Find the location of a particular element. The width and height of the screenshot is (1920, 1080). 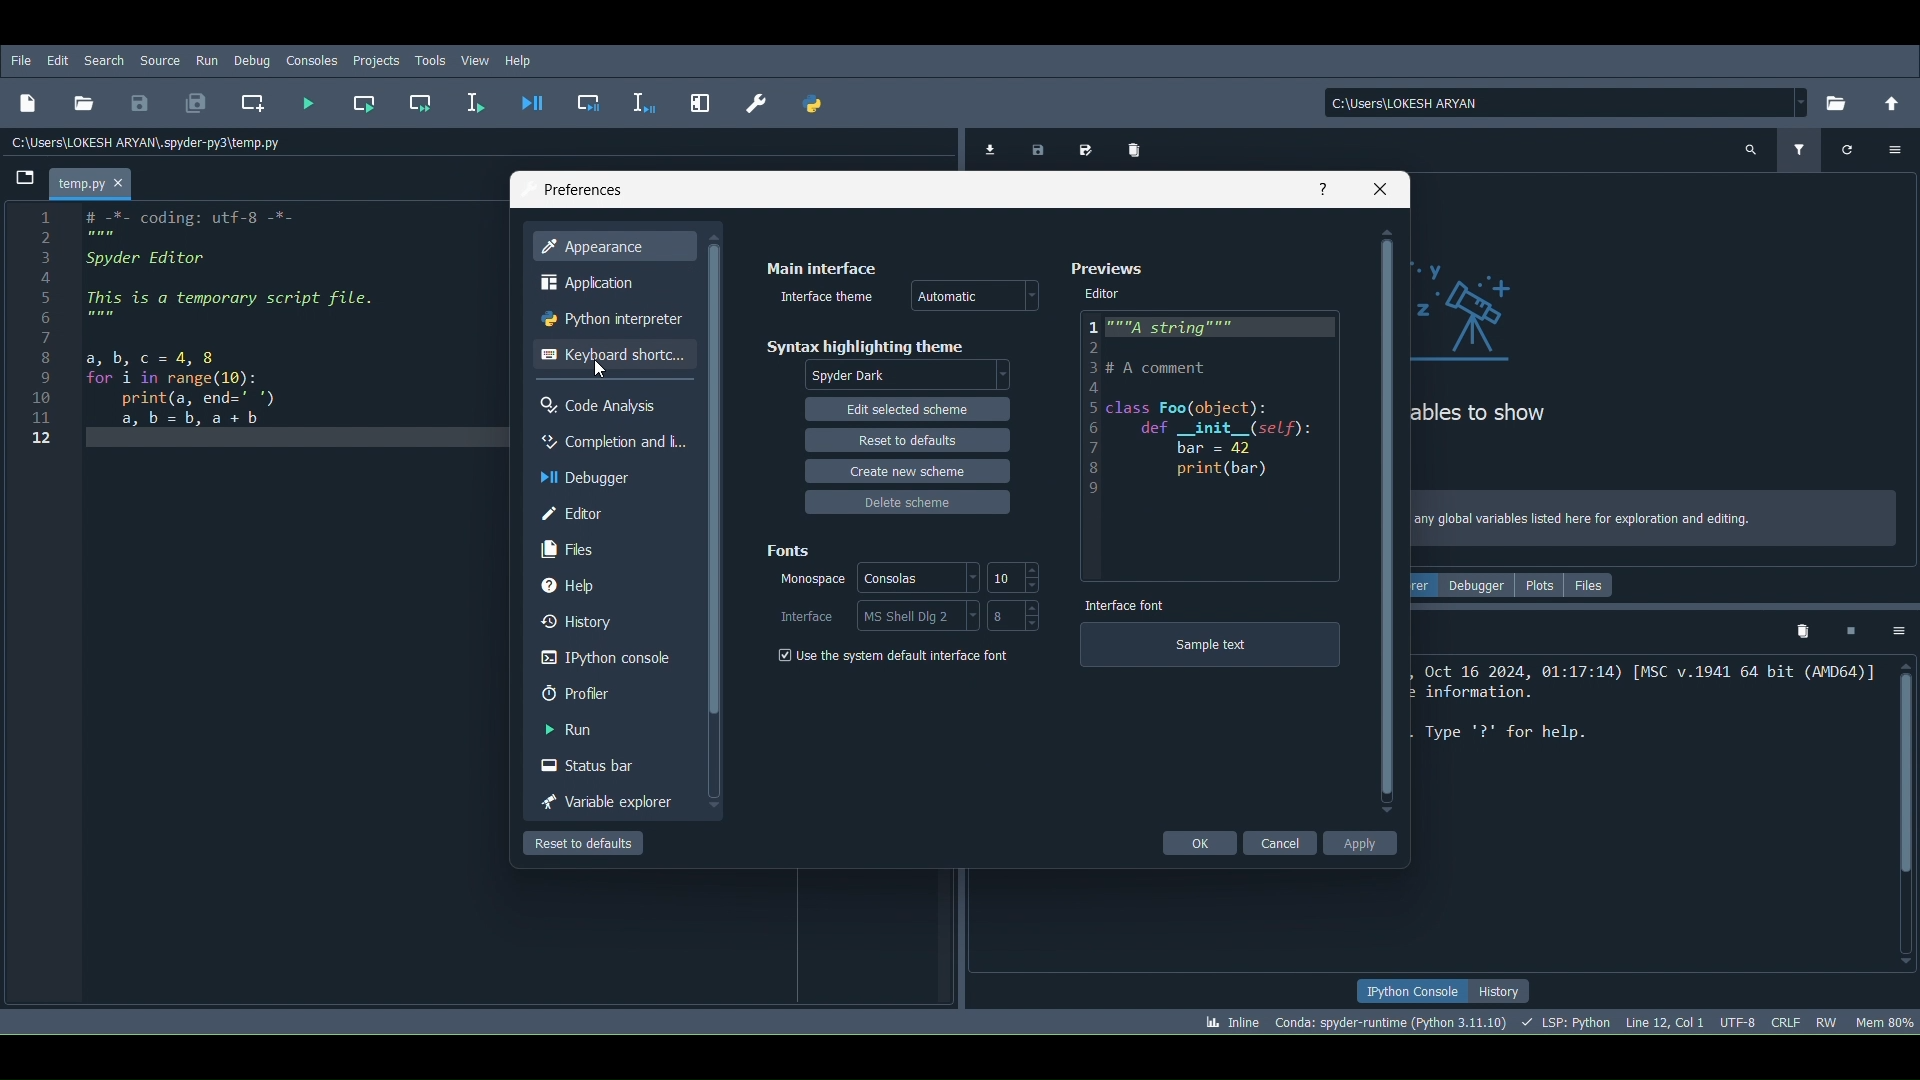

Syntax highlighting theme is located at coordinates (866, 346).